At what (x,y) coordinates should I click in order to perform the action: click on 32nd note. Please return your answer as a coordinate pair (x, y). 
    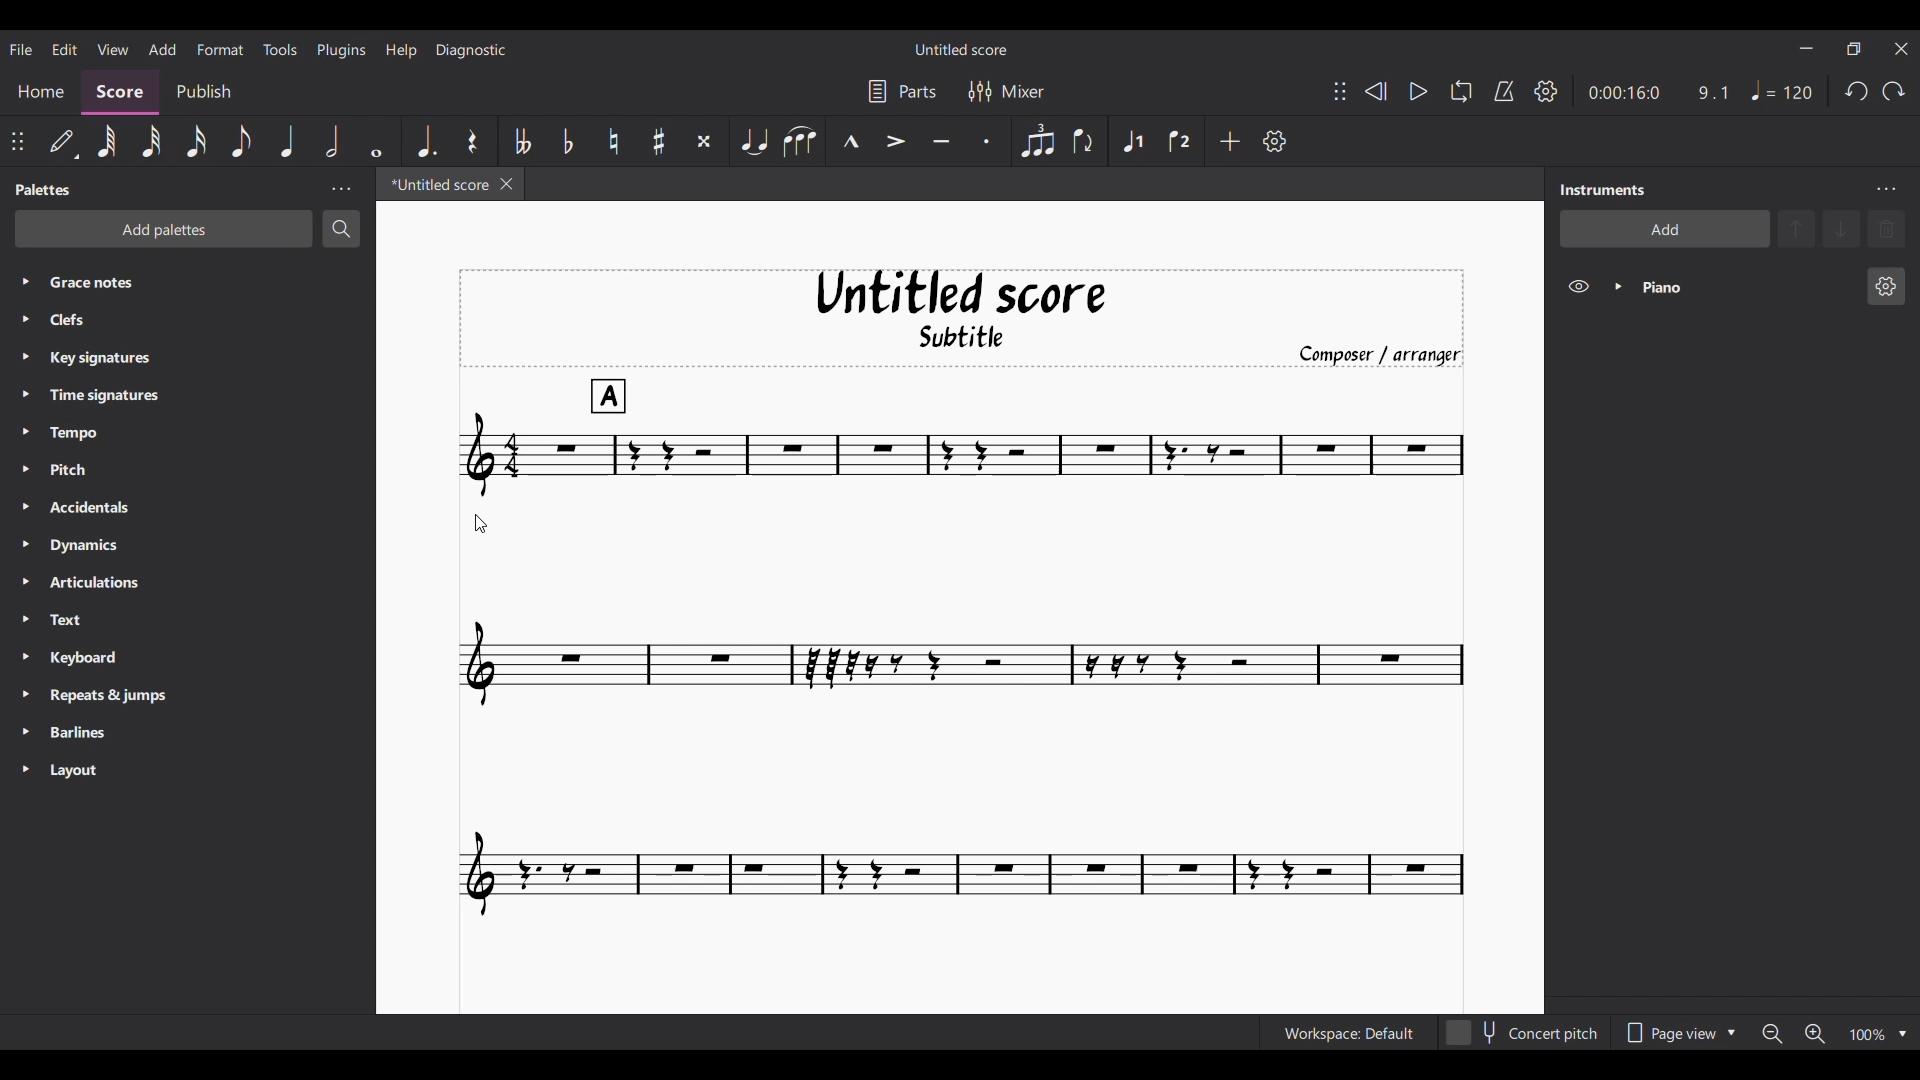
    Looking at the image, I should click on (149, 141).